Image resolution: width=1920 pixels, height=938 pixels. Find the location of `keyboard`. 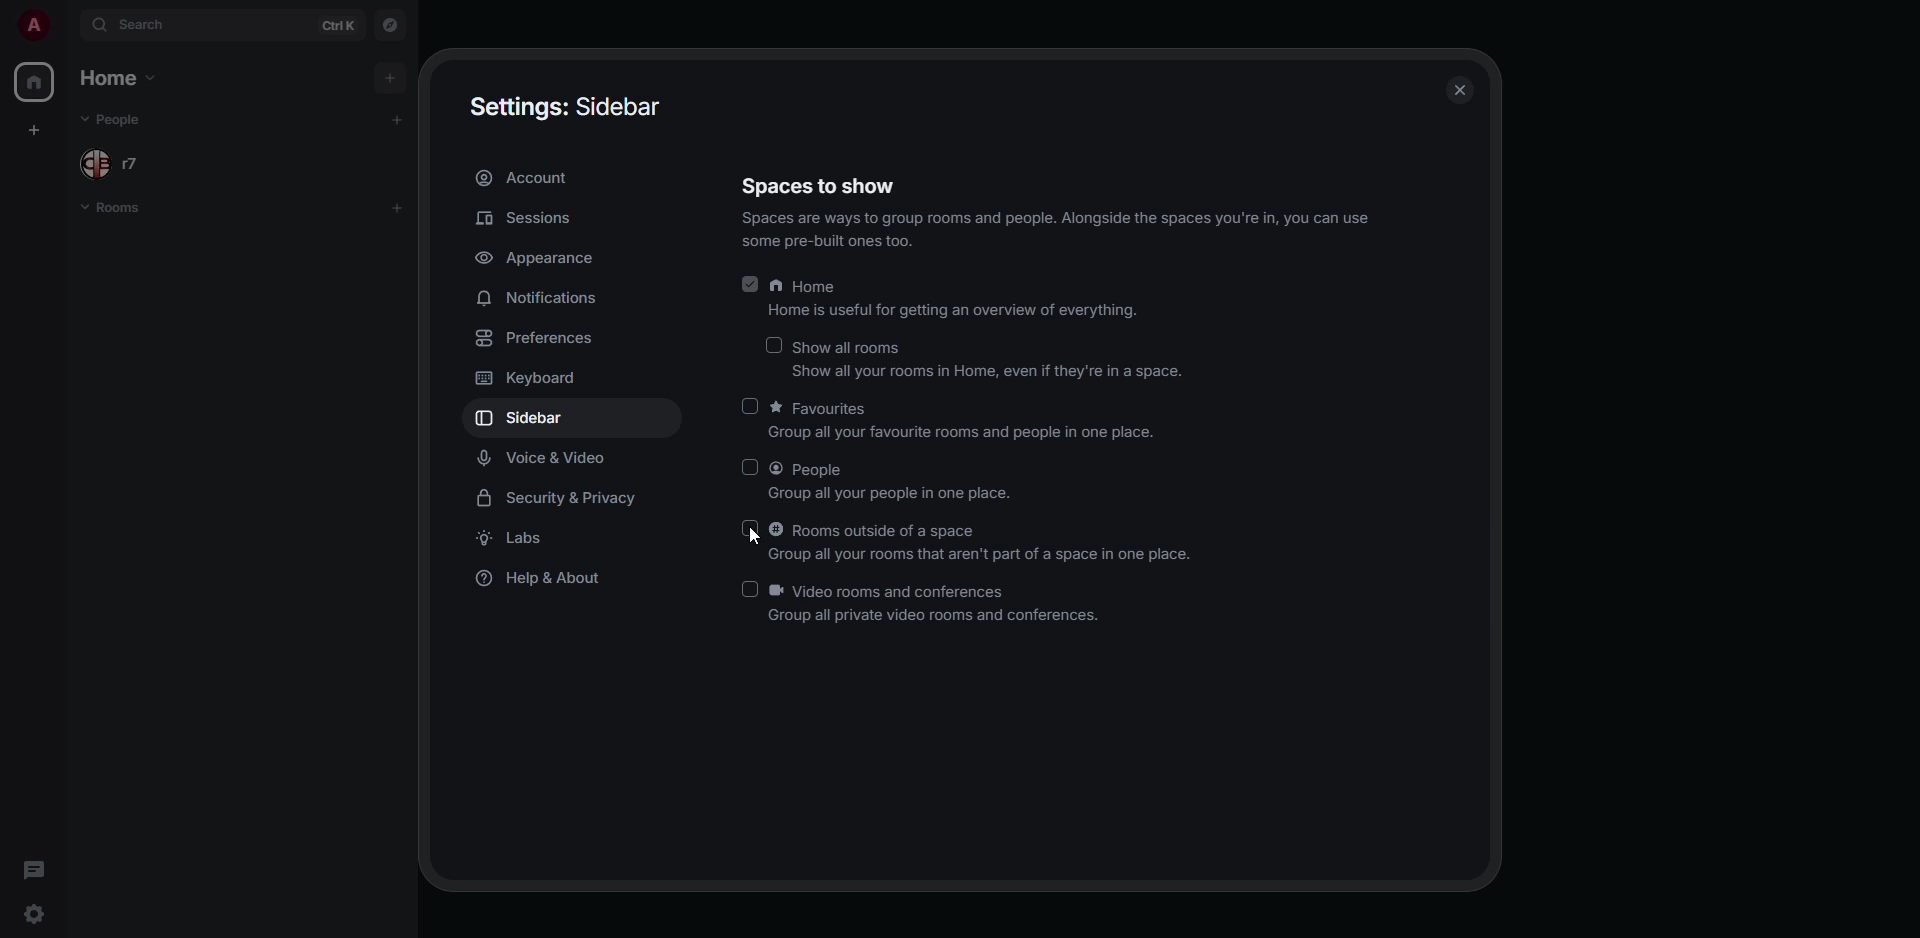

keyboard is located at coordinates (526, 381).